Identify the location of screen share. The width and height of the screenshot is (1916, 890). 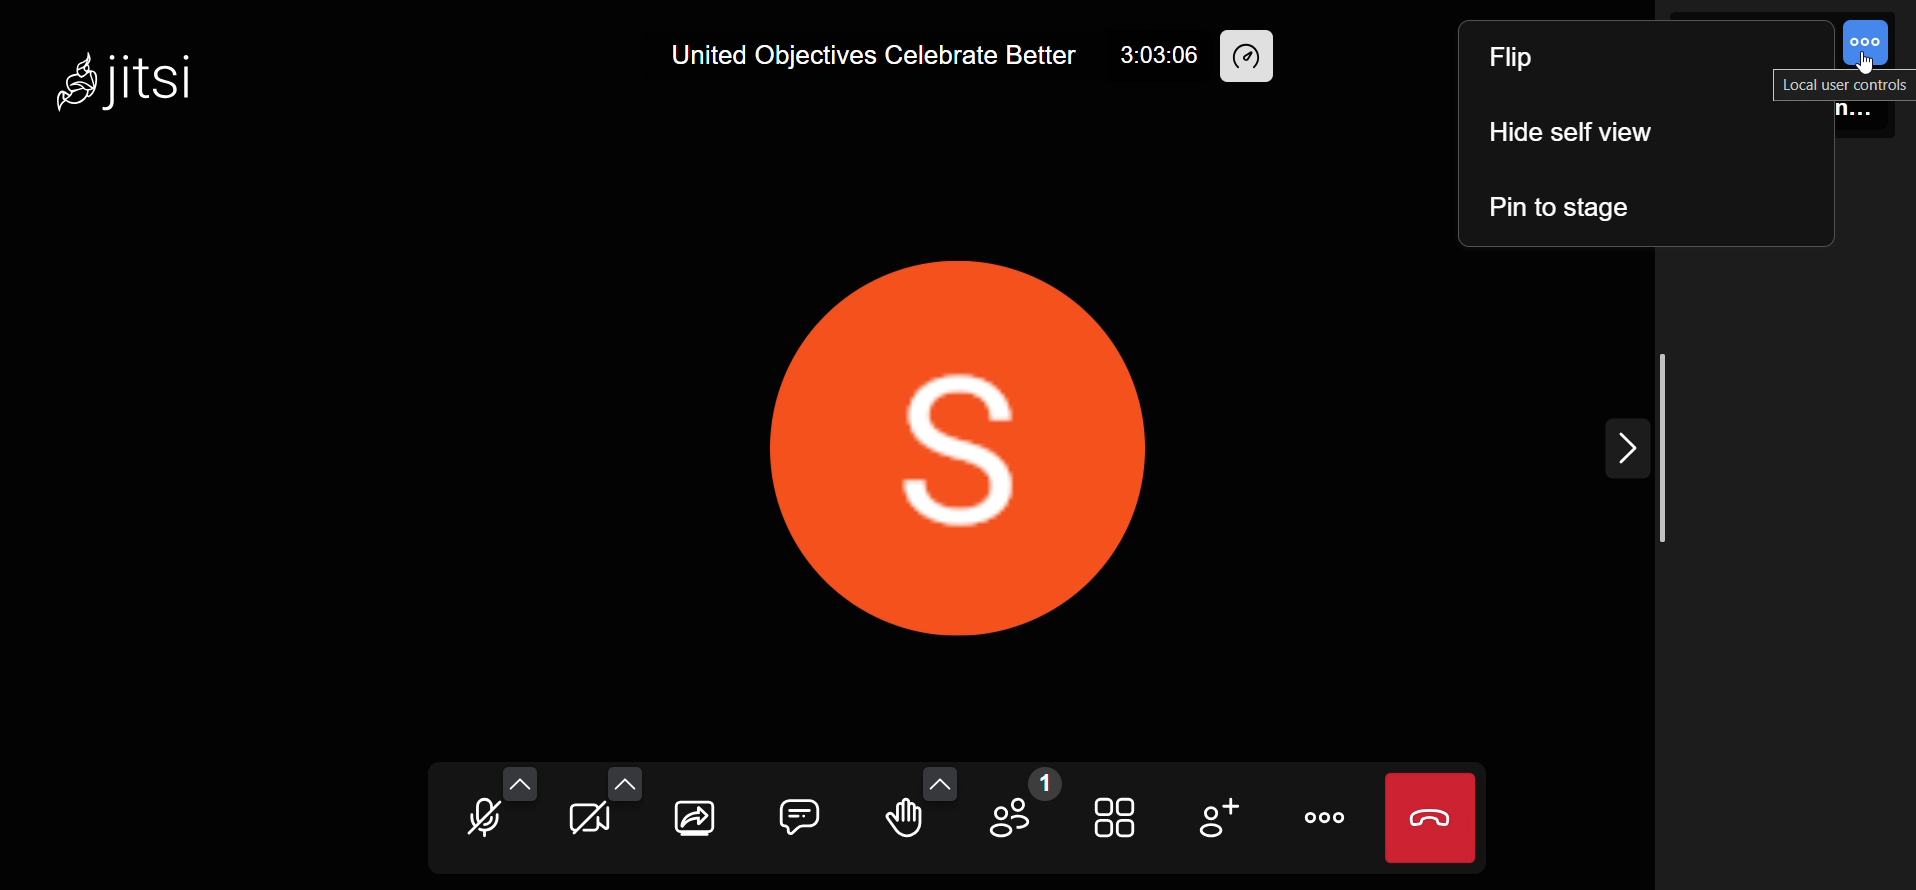
(696, 818).